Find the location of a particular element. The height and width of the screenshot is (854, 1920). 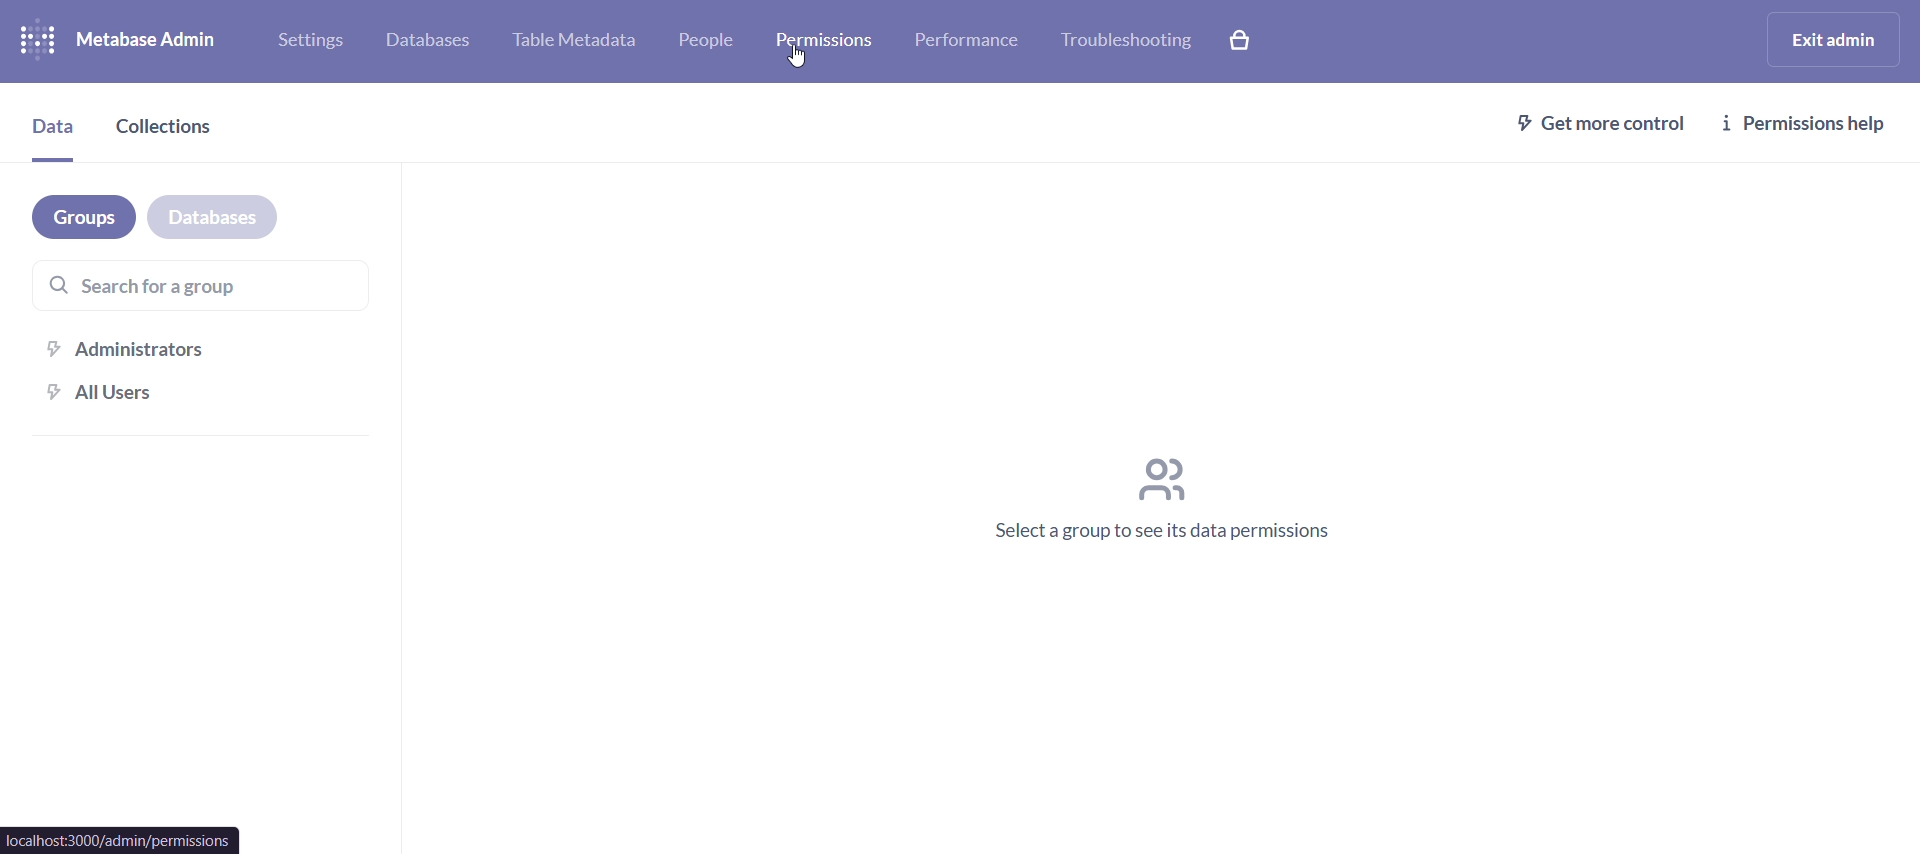

data is located at coordinates (54, 138).